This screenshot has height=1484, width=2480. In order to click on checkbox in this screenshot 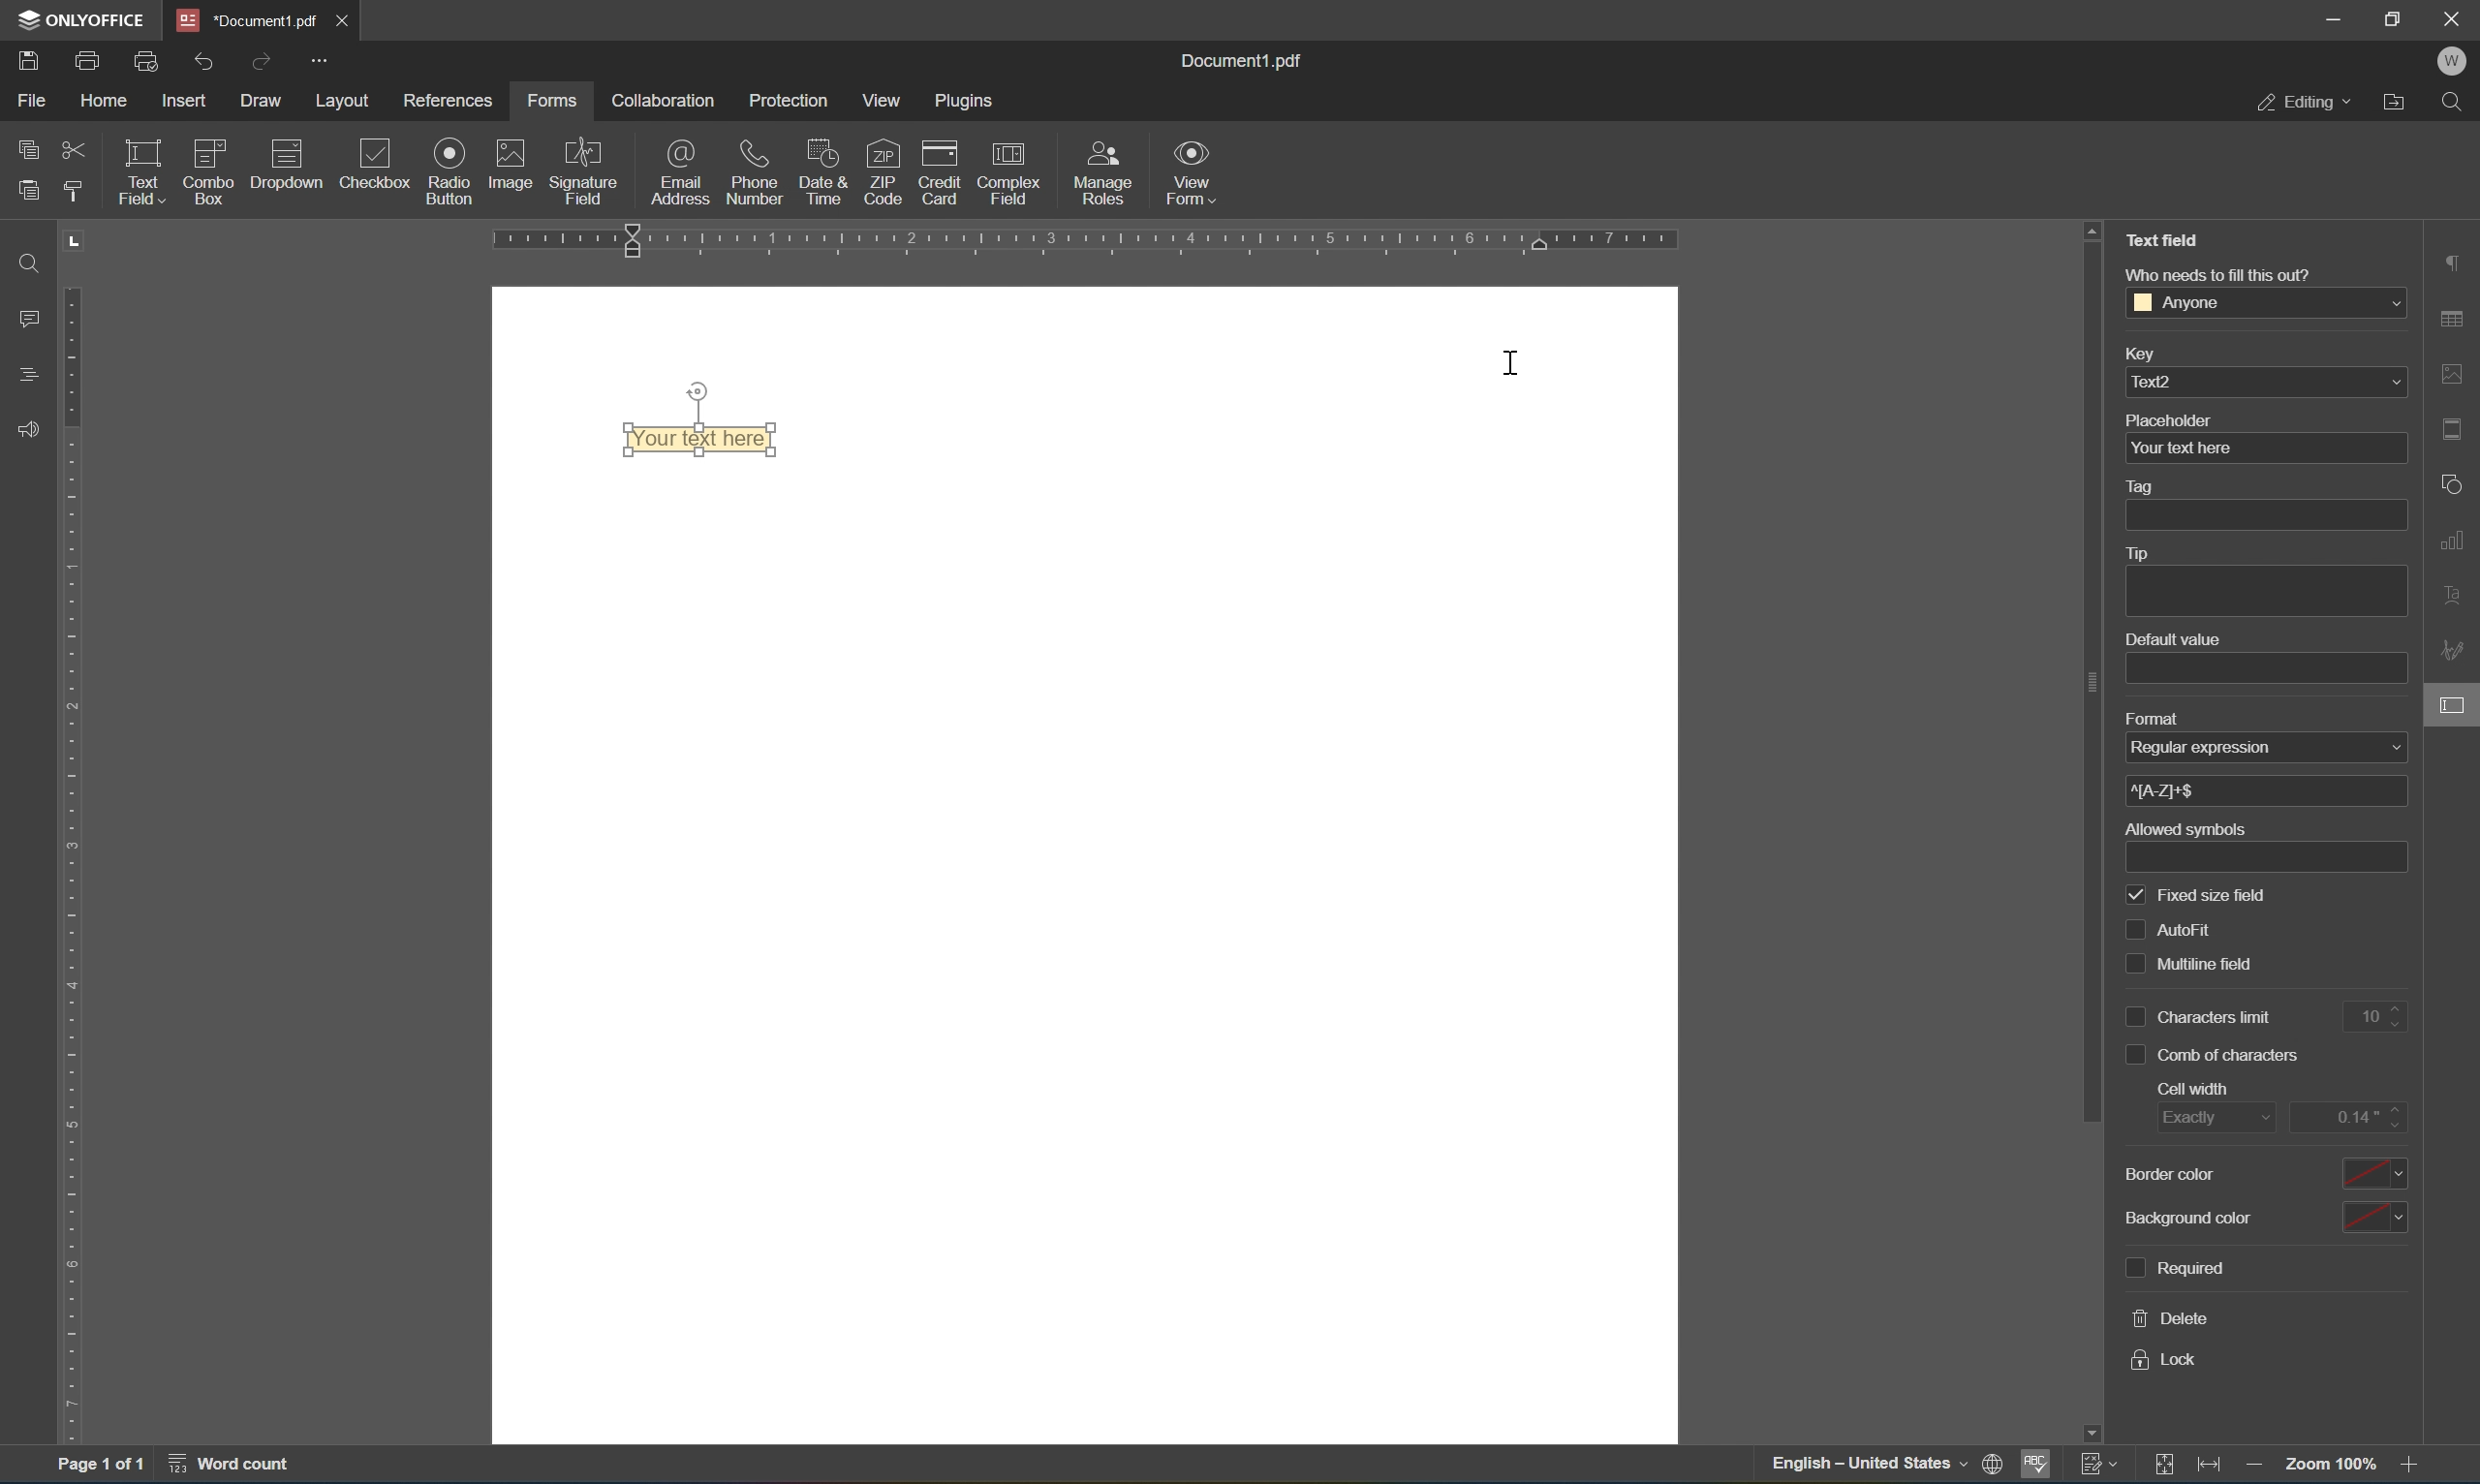, I will do `click(378, 162)`.